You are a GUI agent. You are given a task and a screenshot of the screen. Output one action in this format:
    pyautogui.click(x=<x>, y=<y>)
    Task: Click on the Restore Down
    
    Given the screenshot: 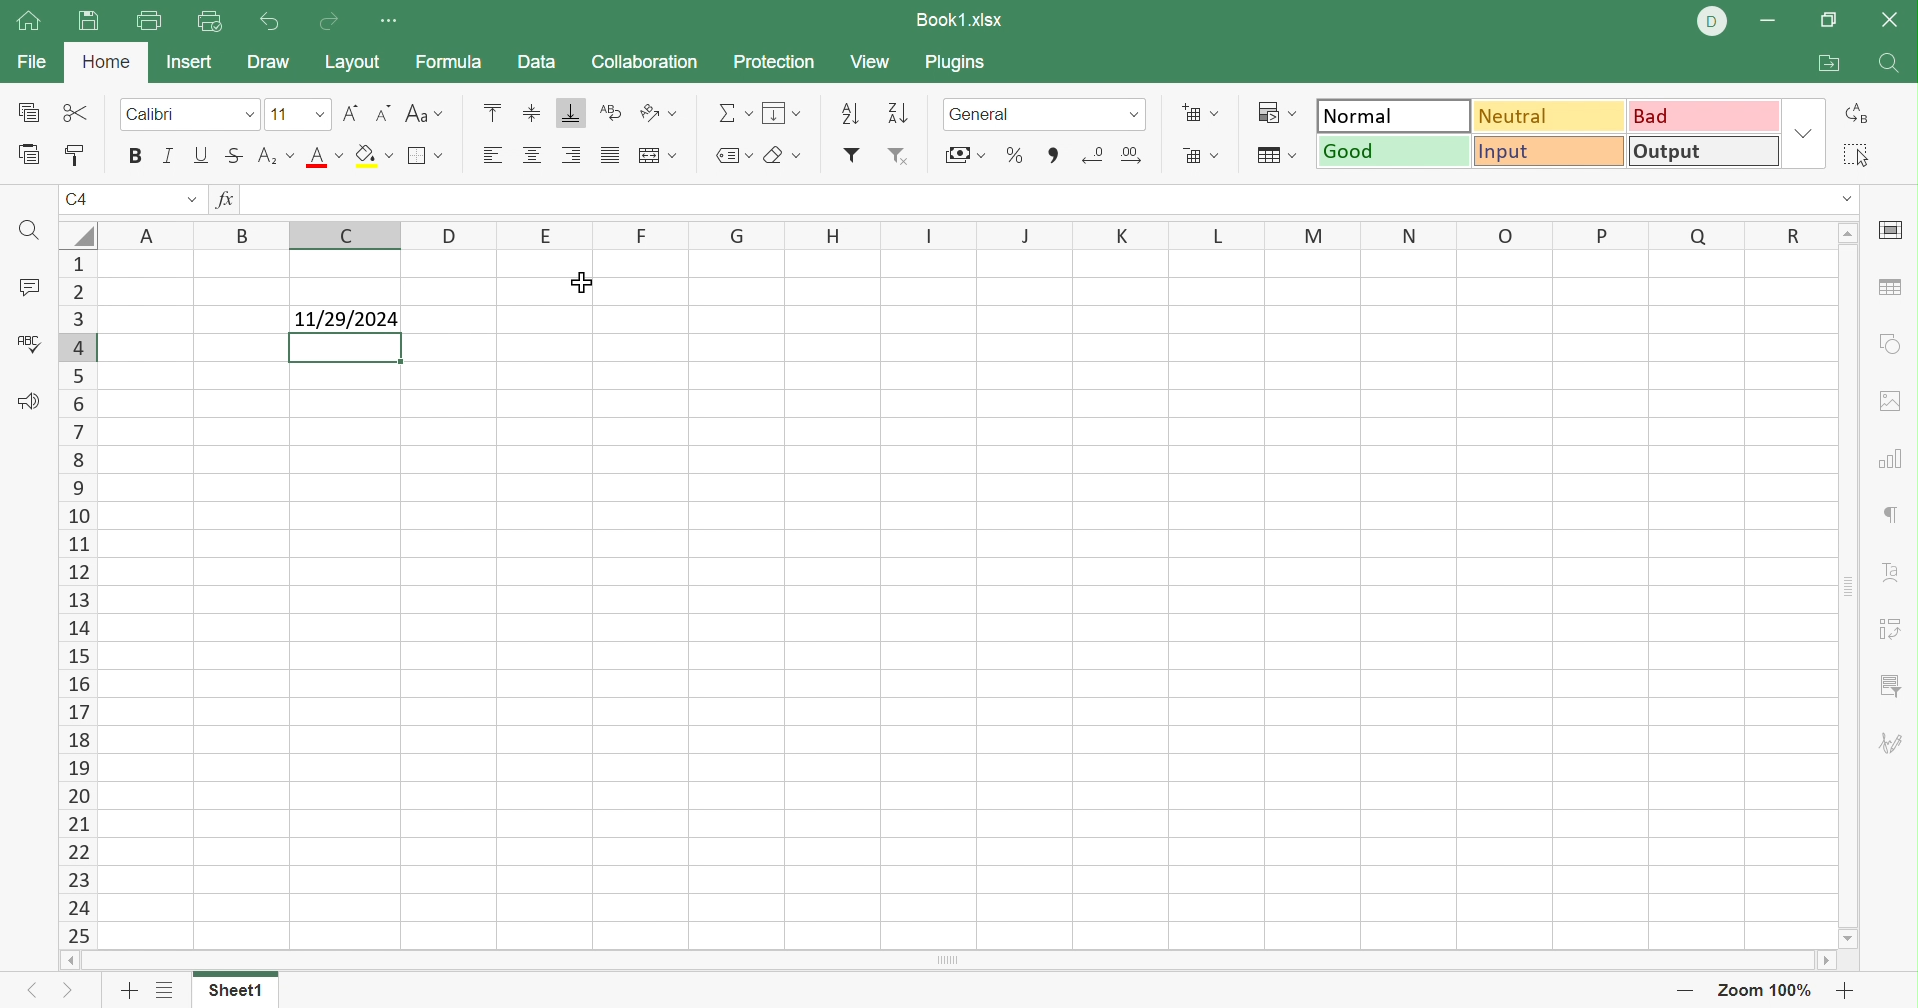 What is the action you would take?
    pyautogui.click(x=1826, y=22)
    